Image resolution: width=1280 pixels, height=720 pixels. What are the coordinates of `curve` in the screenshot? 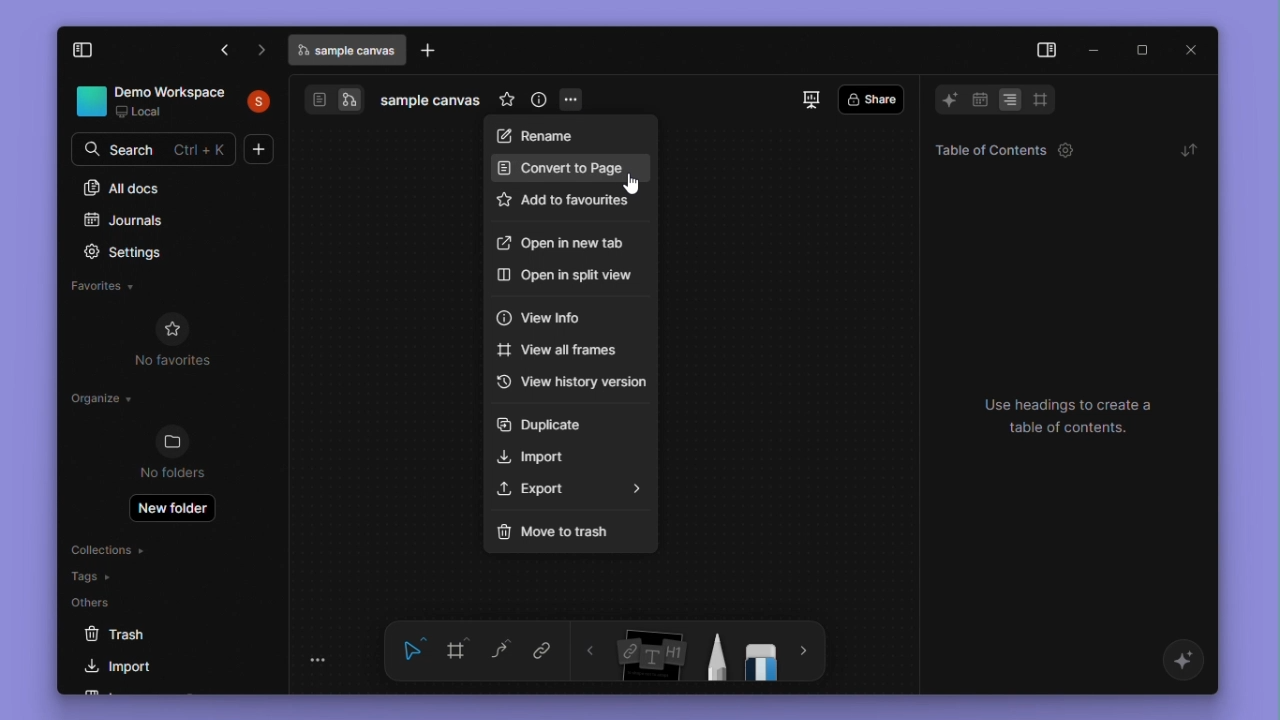 It's located at (501, 648).